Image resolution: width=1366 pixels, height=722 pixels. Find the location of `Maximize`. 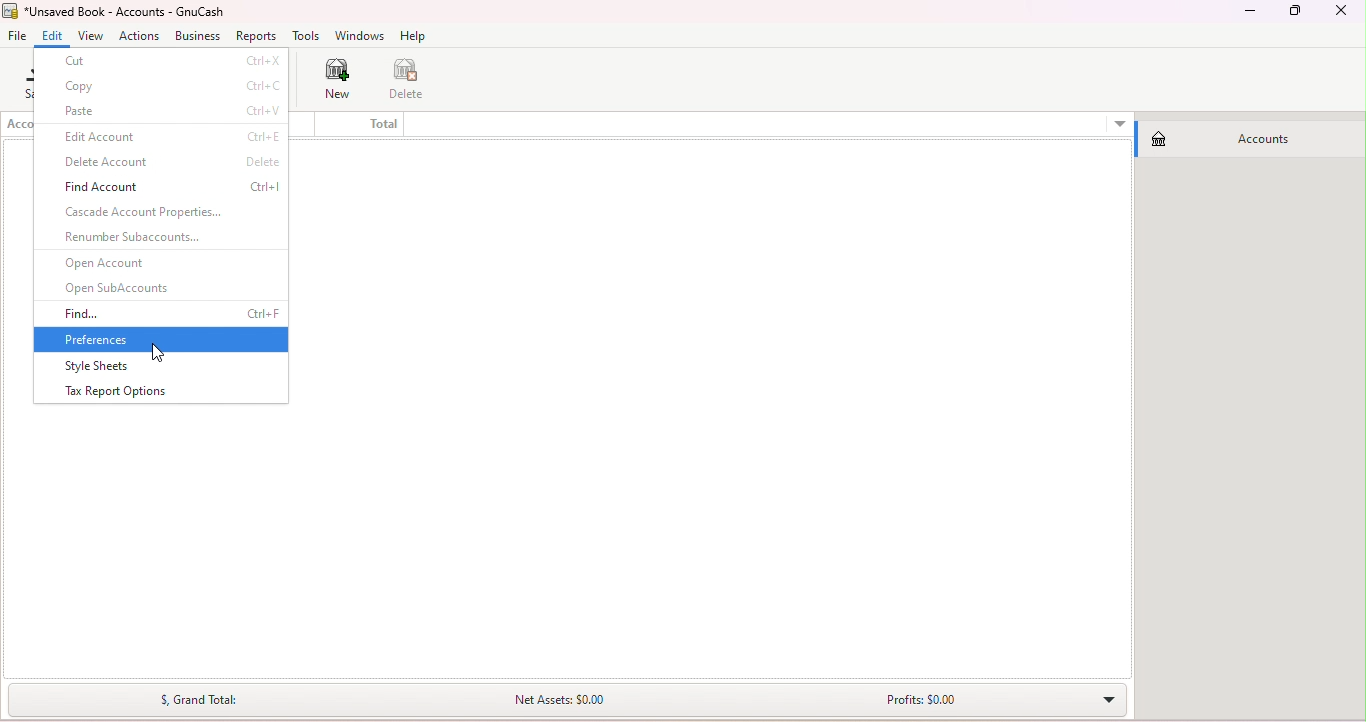

Maximize is located at coordinates (1302, 14).